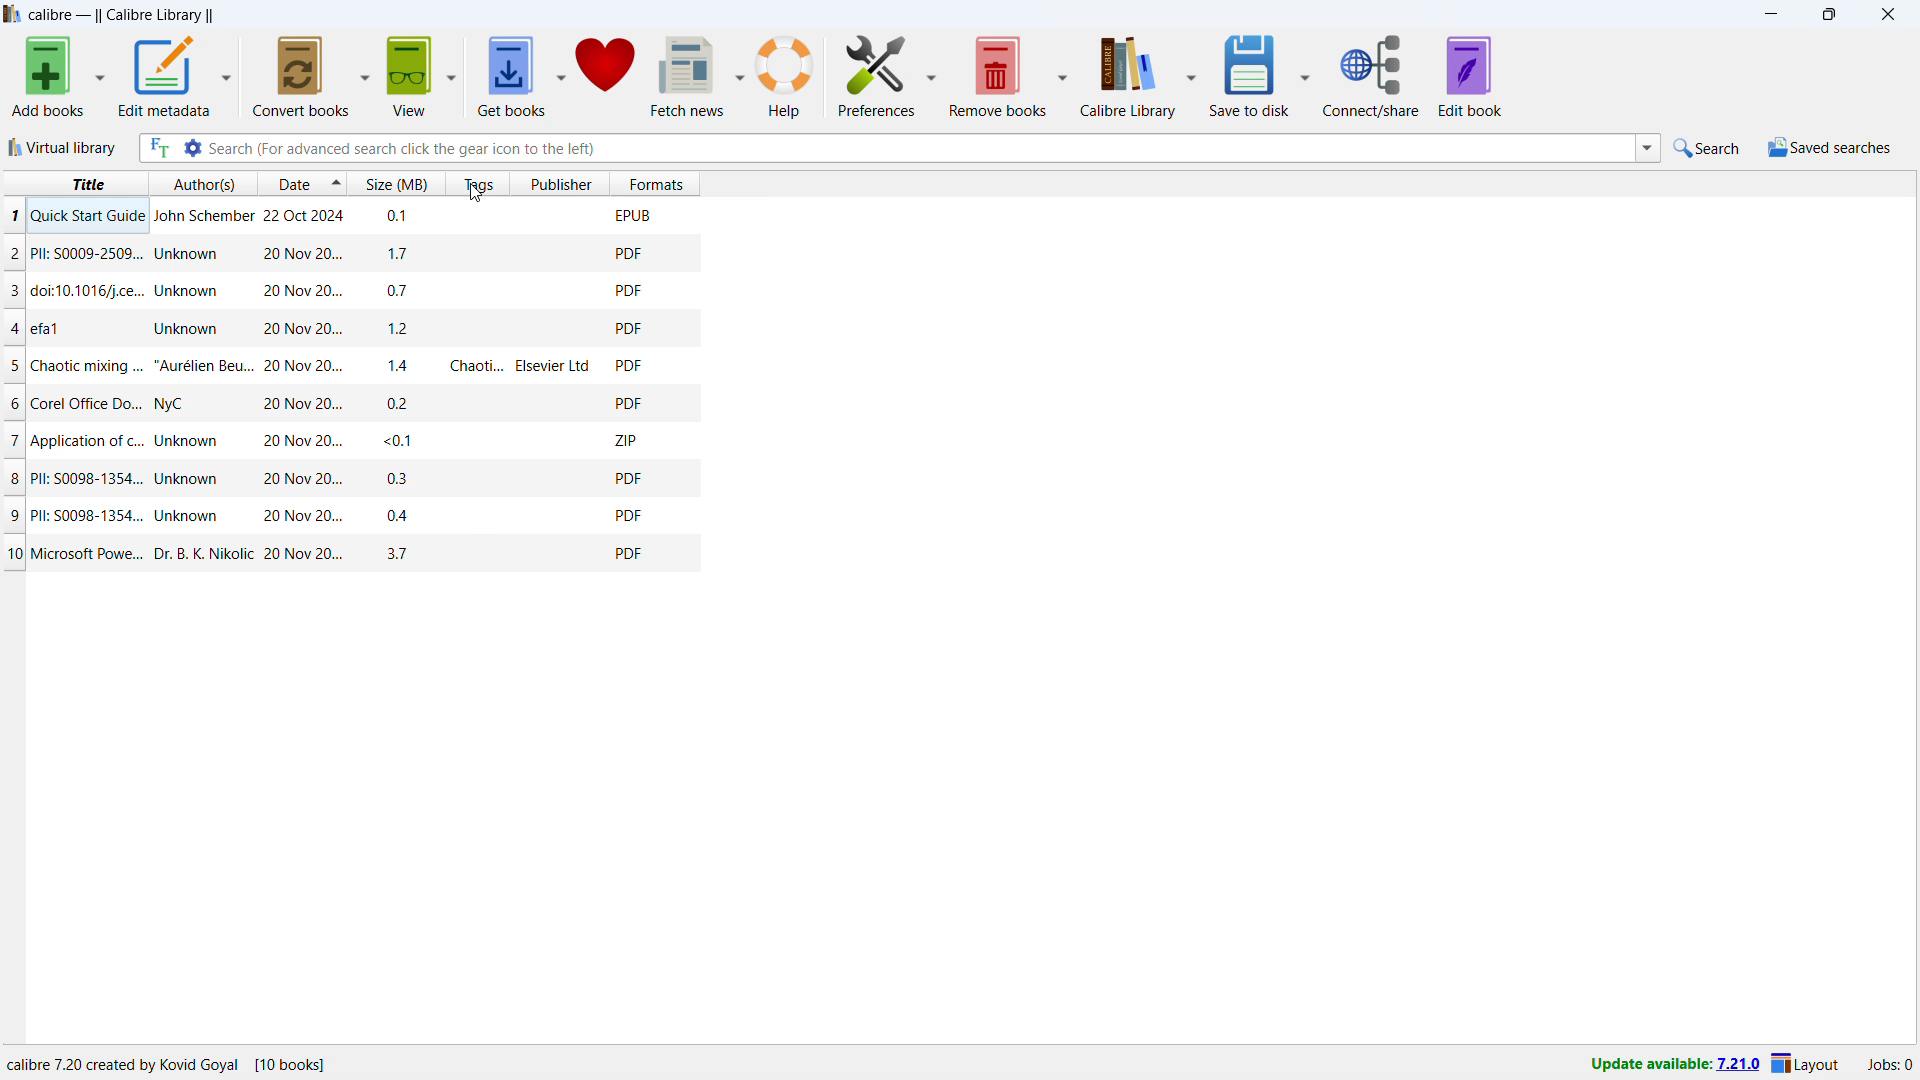 This screenshot has height=1080, width=1920. Describe the element at coordinates (63, 147) in the screenshot. I see `virtual library` at that location.